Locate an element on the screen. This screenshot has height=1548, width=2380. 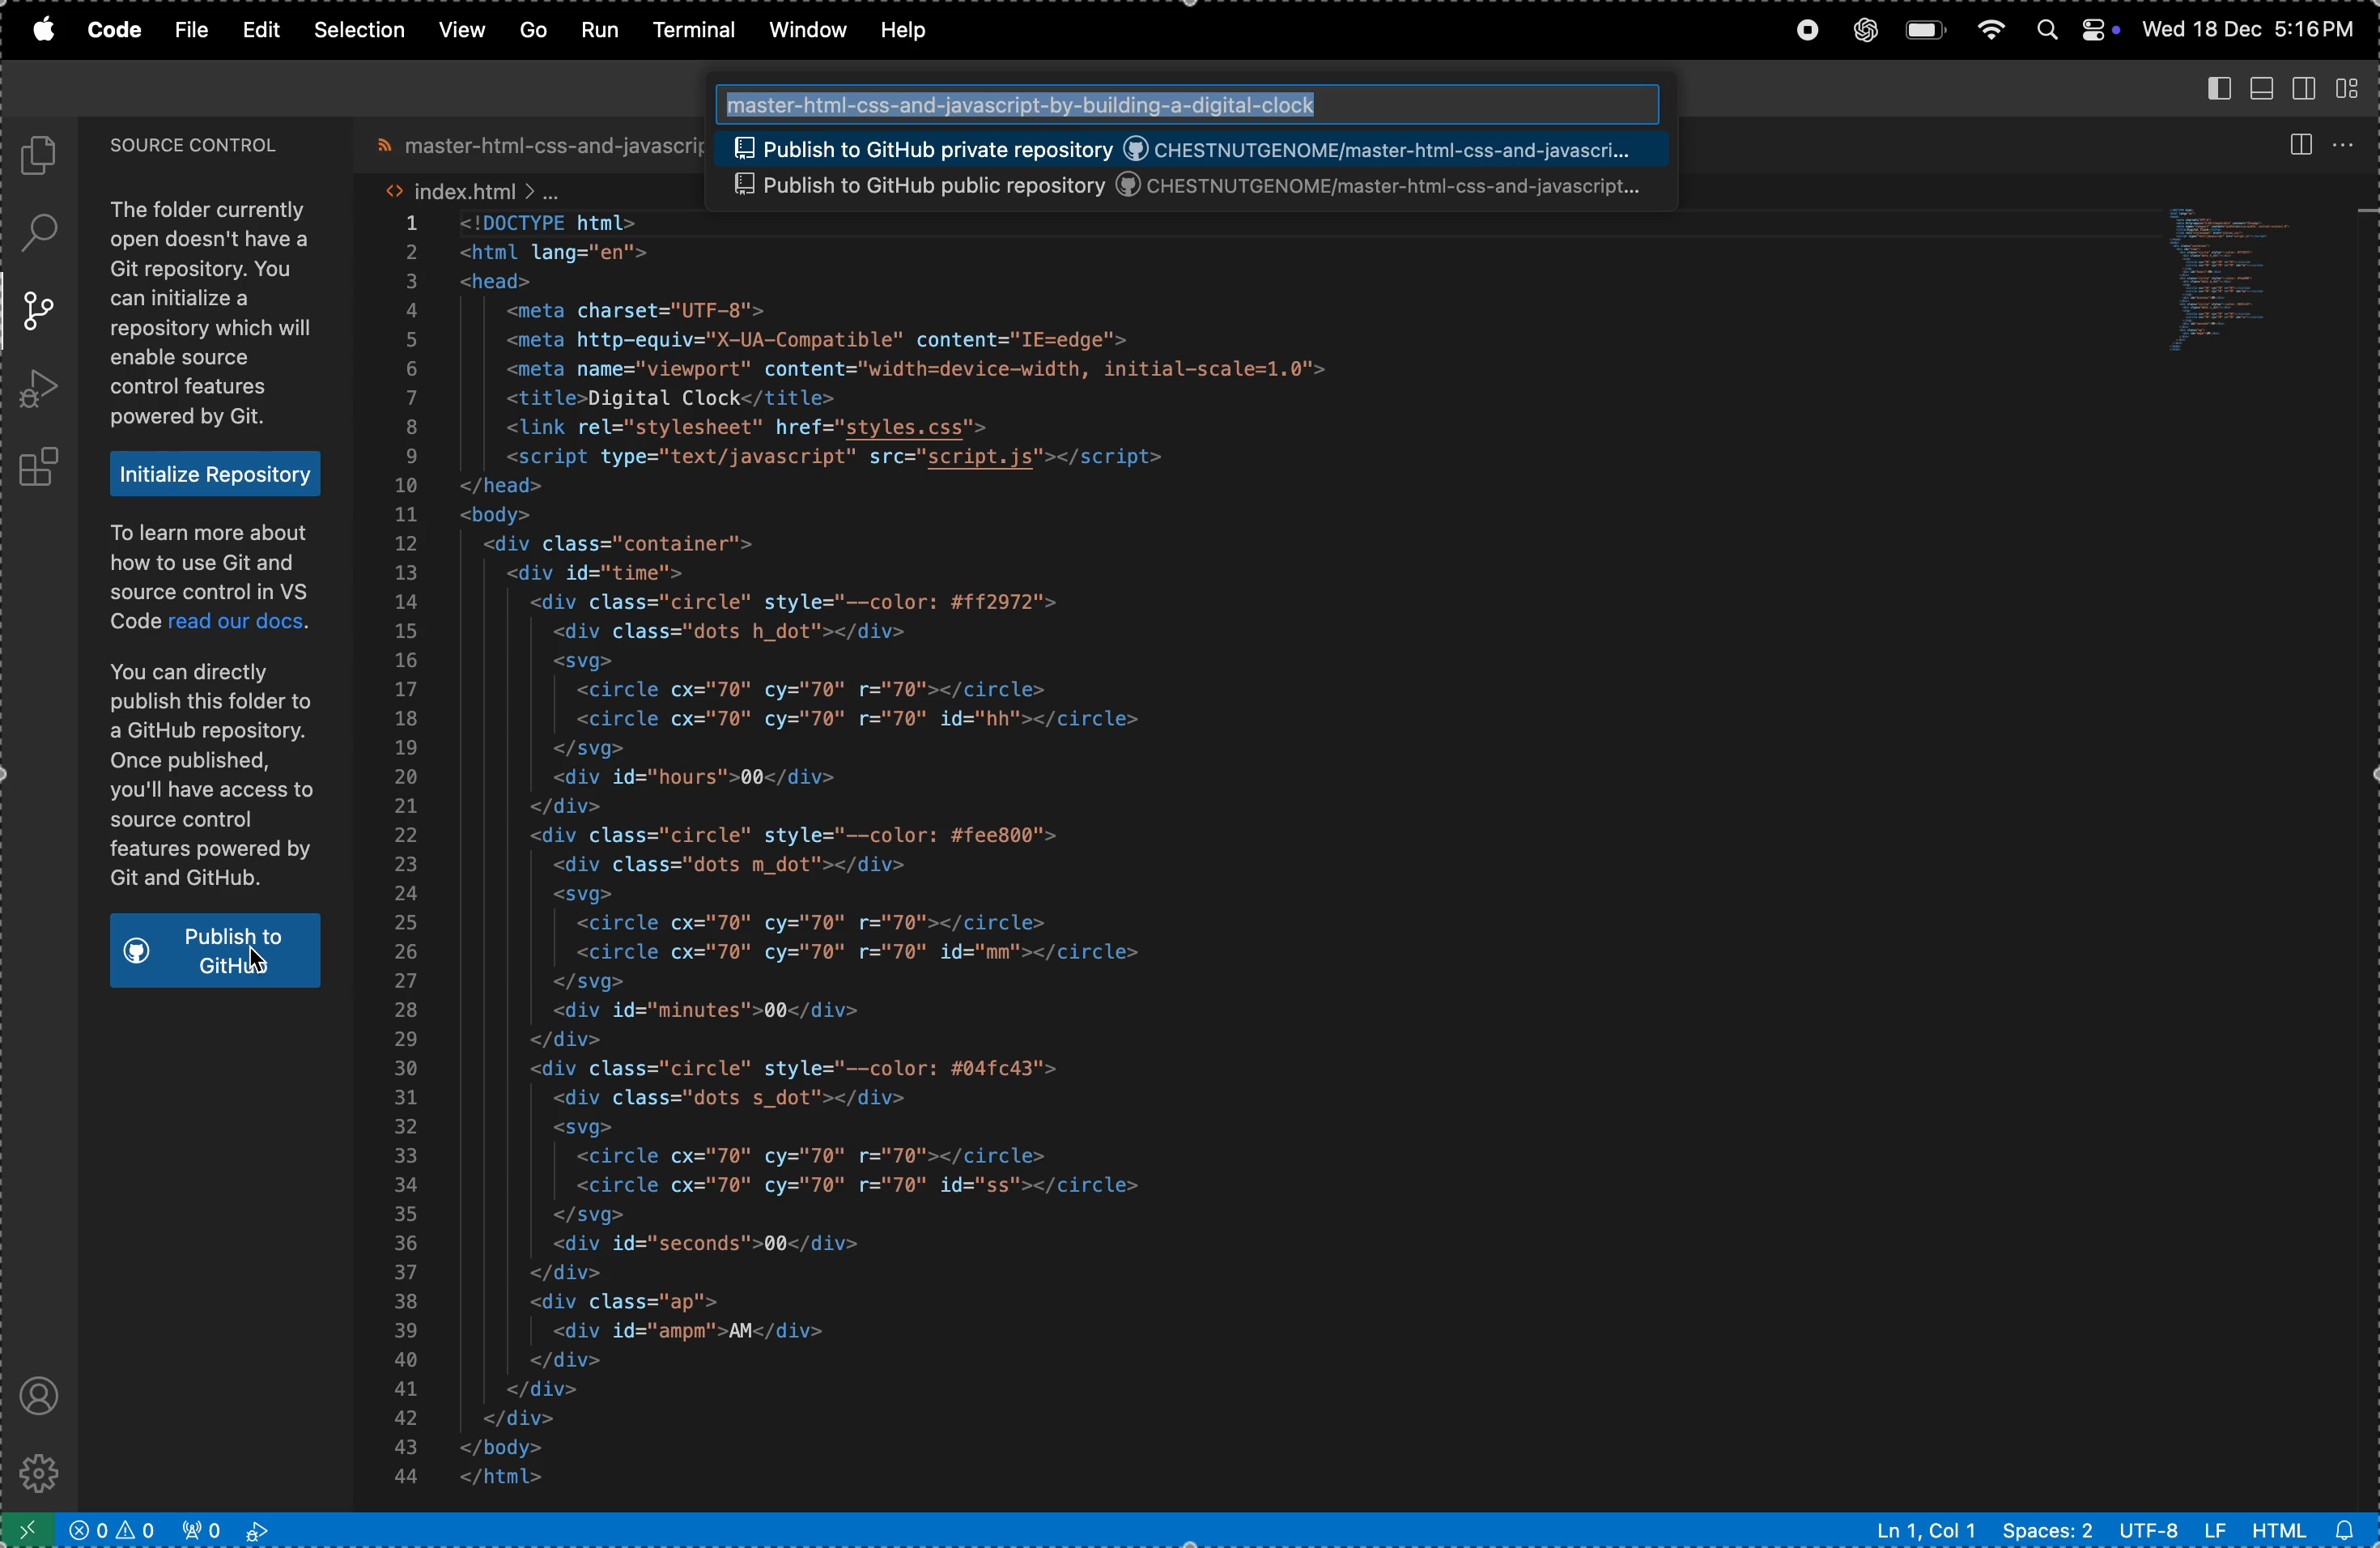
The folder currently
open doesn't have a
Git repository. You
can initialize a
repository which will
enable source
control features
powered by Git. is located at coordinates (219, 314).